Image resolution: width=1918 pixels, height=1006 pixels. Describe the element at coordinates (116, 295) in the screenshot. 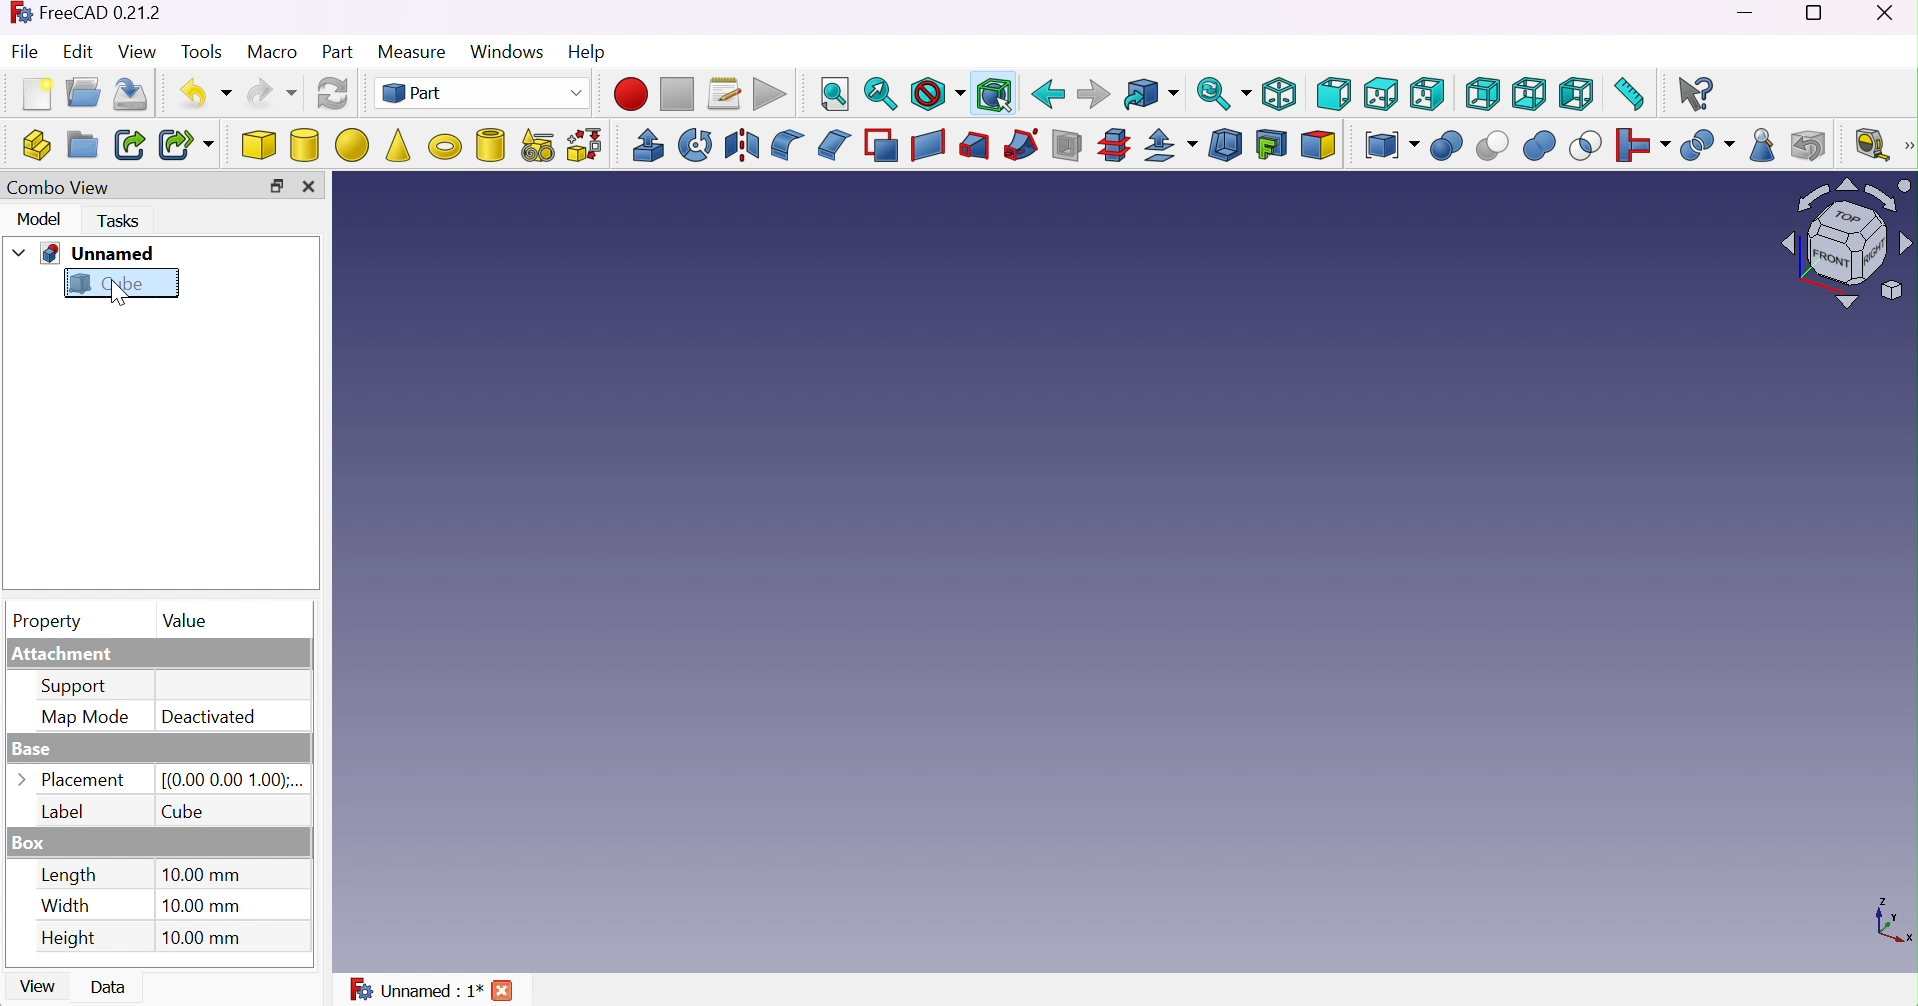

I see `Cursor` at that location.